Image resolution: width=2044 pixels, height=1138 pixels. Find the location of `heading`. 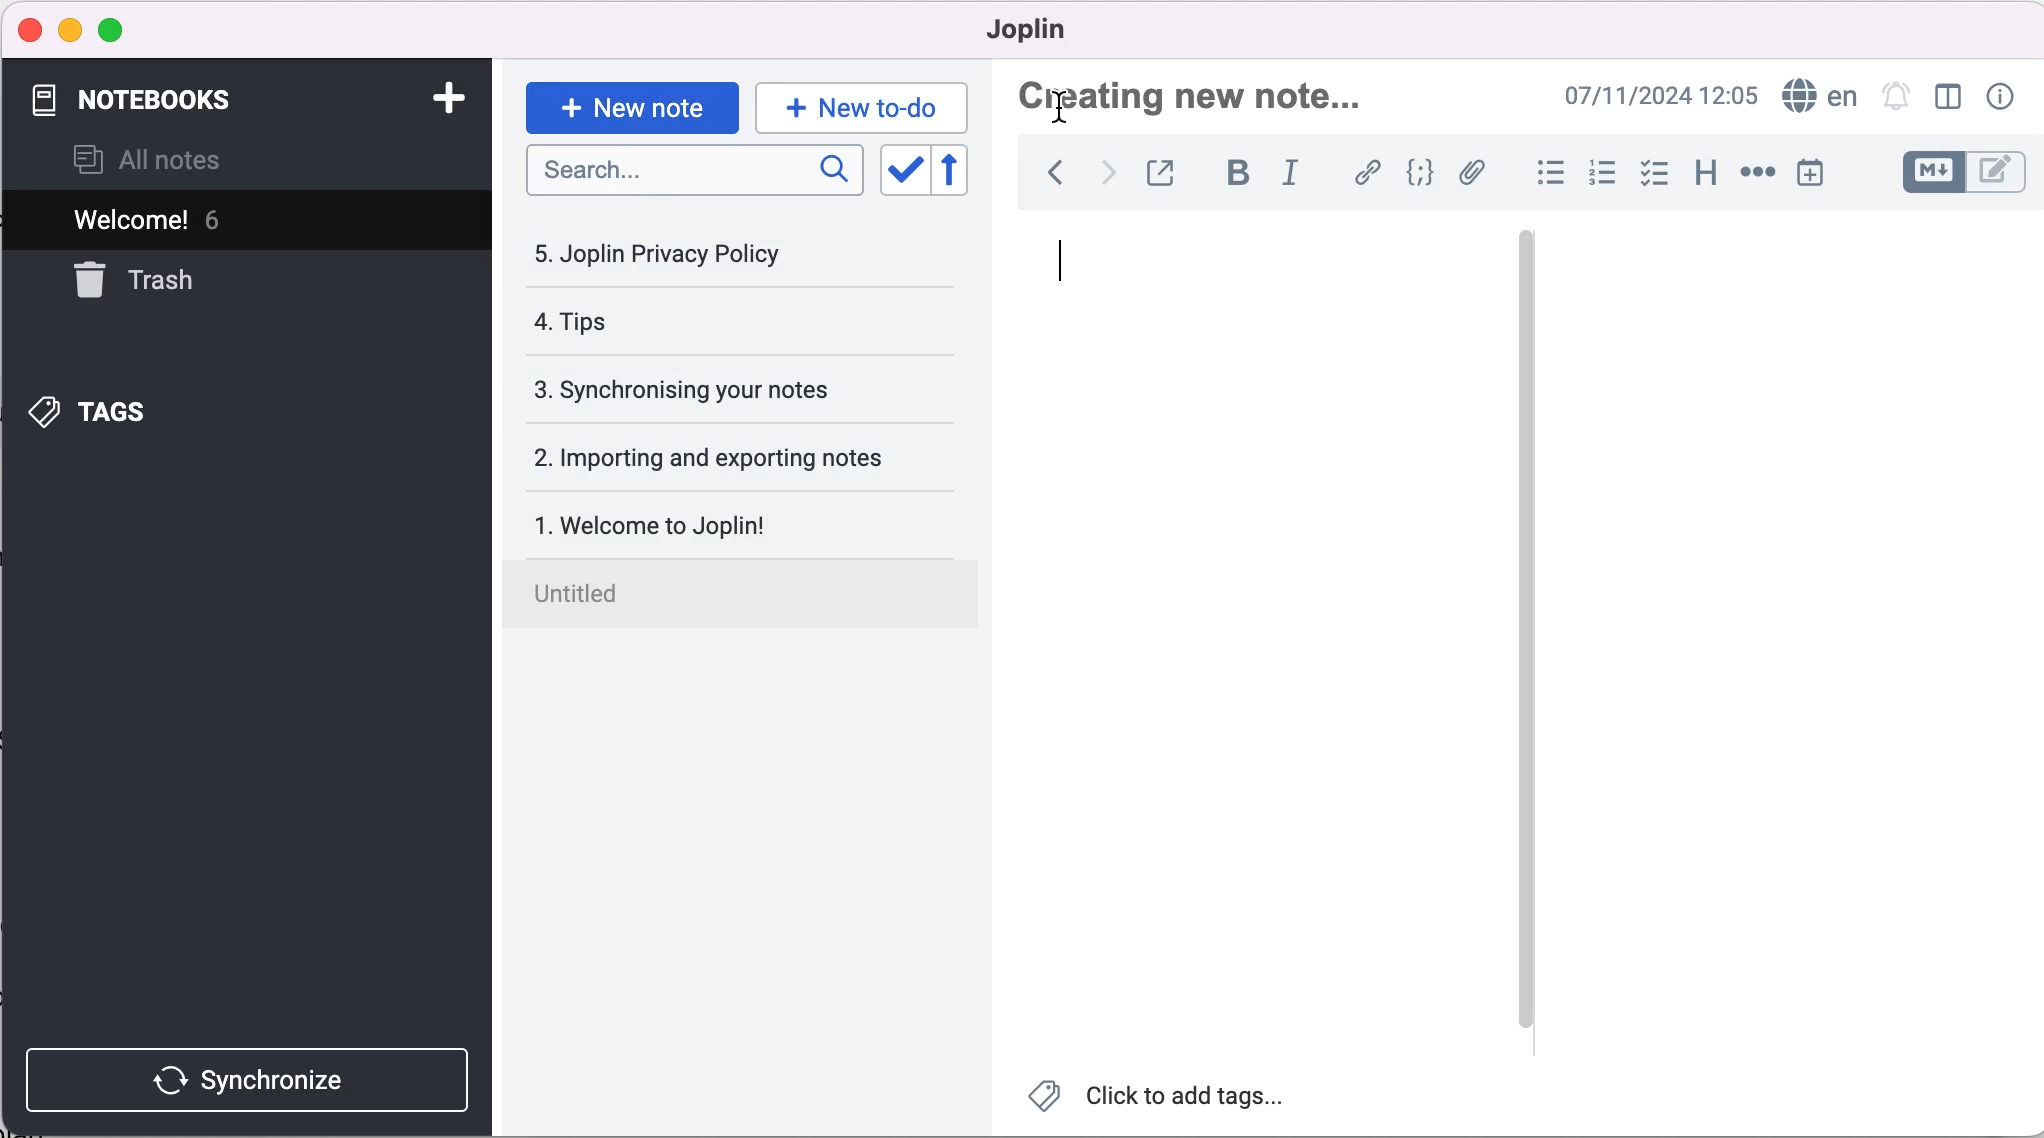

heading is located at coordinates (1704, 172).